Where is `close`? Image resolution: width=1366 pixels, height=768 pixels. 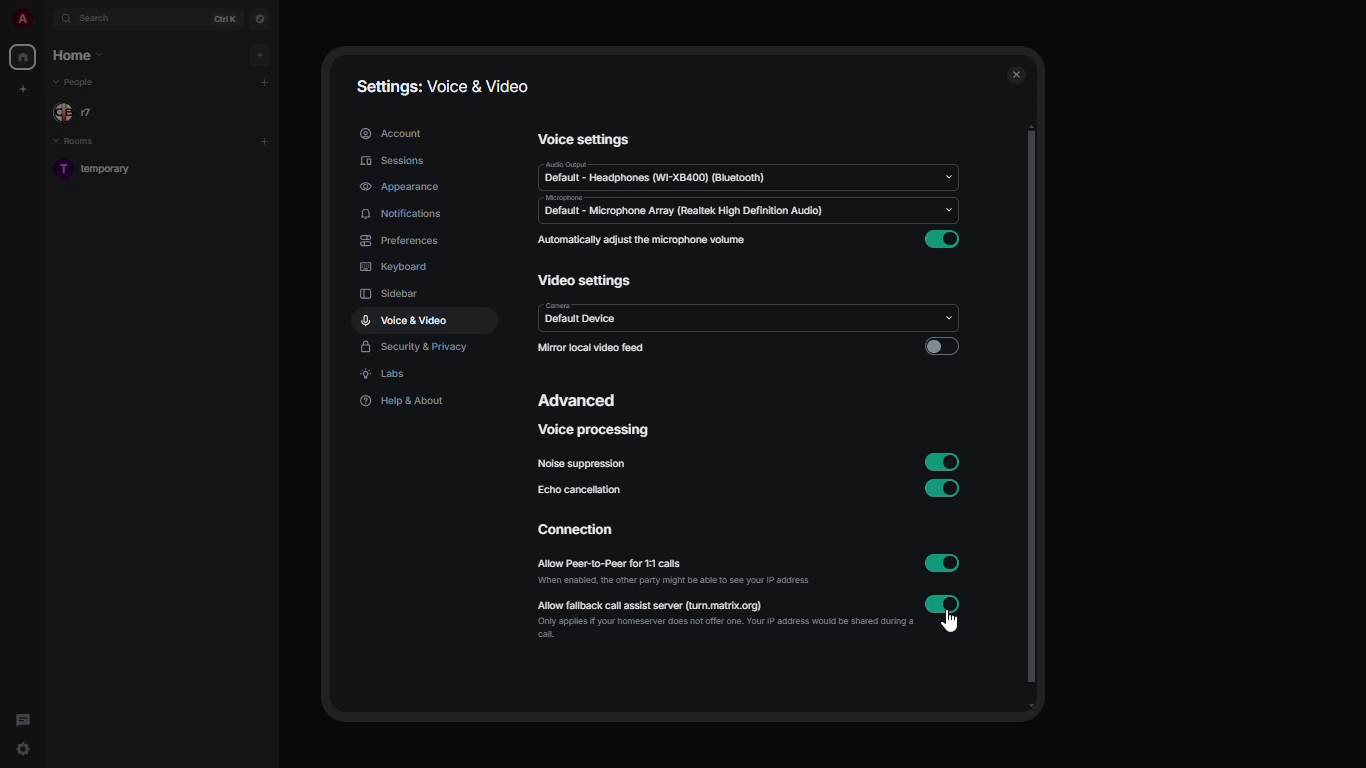
close is located at coordinates (1016, 74).